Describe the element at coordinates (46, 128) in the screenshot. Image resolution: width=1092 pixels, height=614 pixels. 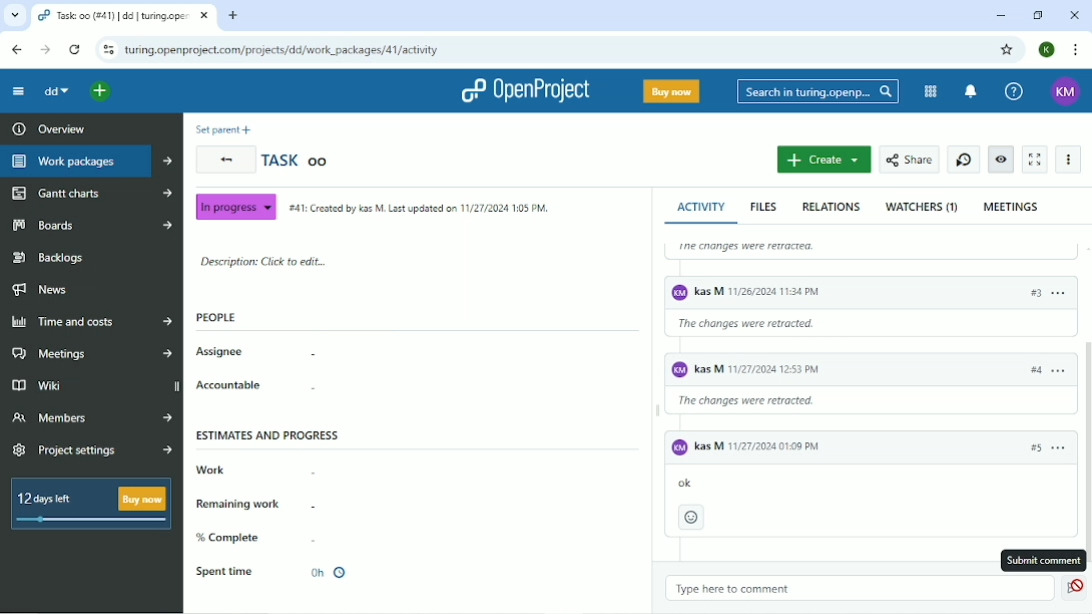
I see `Overview` at that location.